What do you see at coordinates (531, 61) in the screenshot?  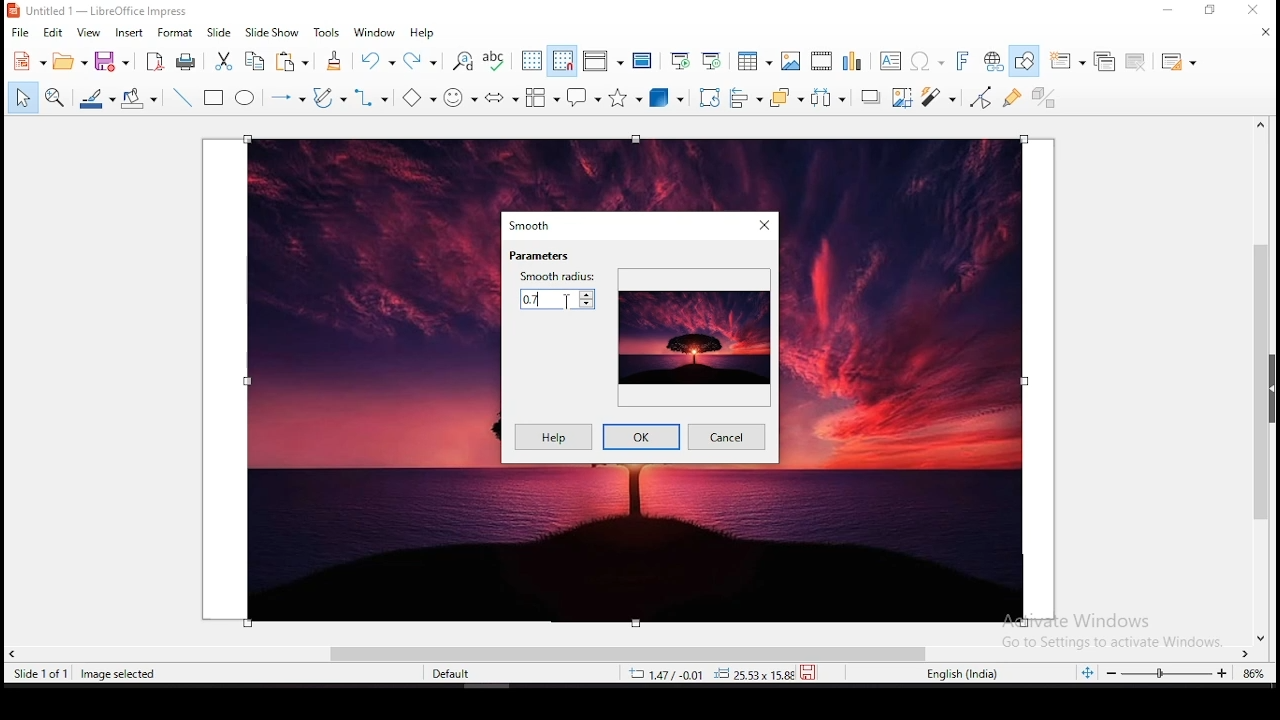 I see `display grid` at bounding box center [531, 61].